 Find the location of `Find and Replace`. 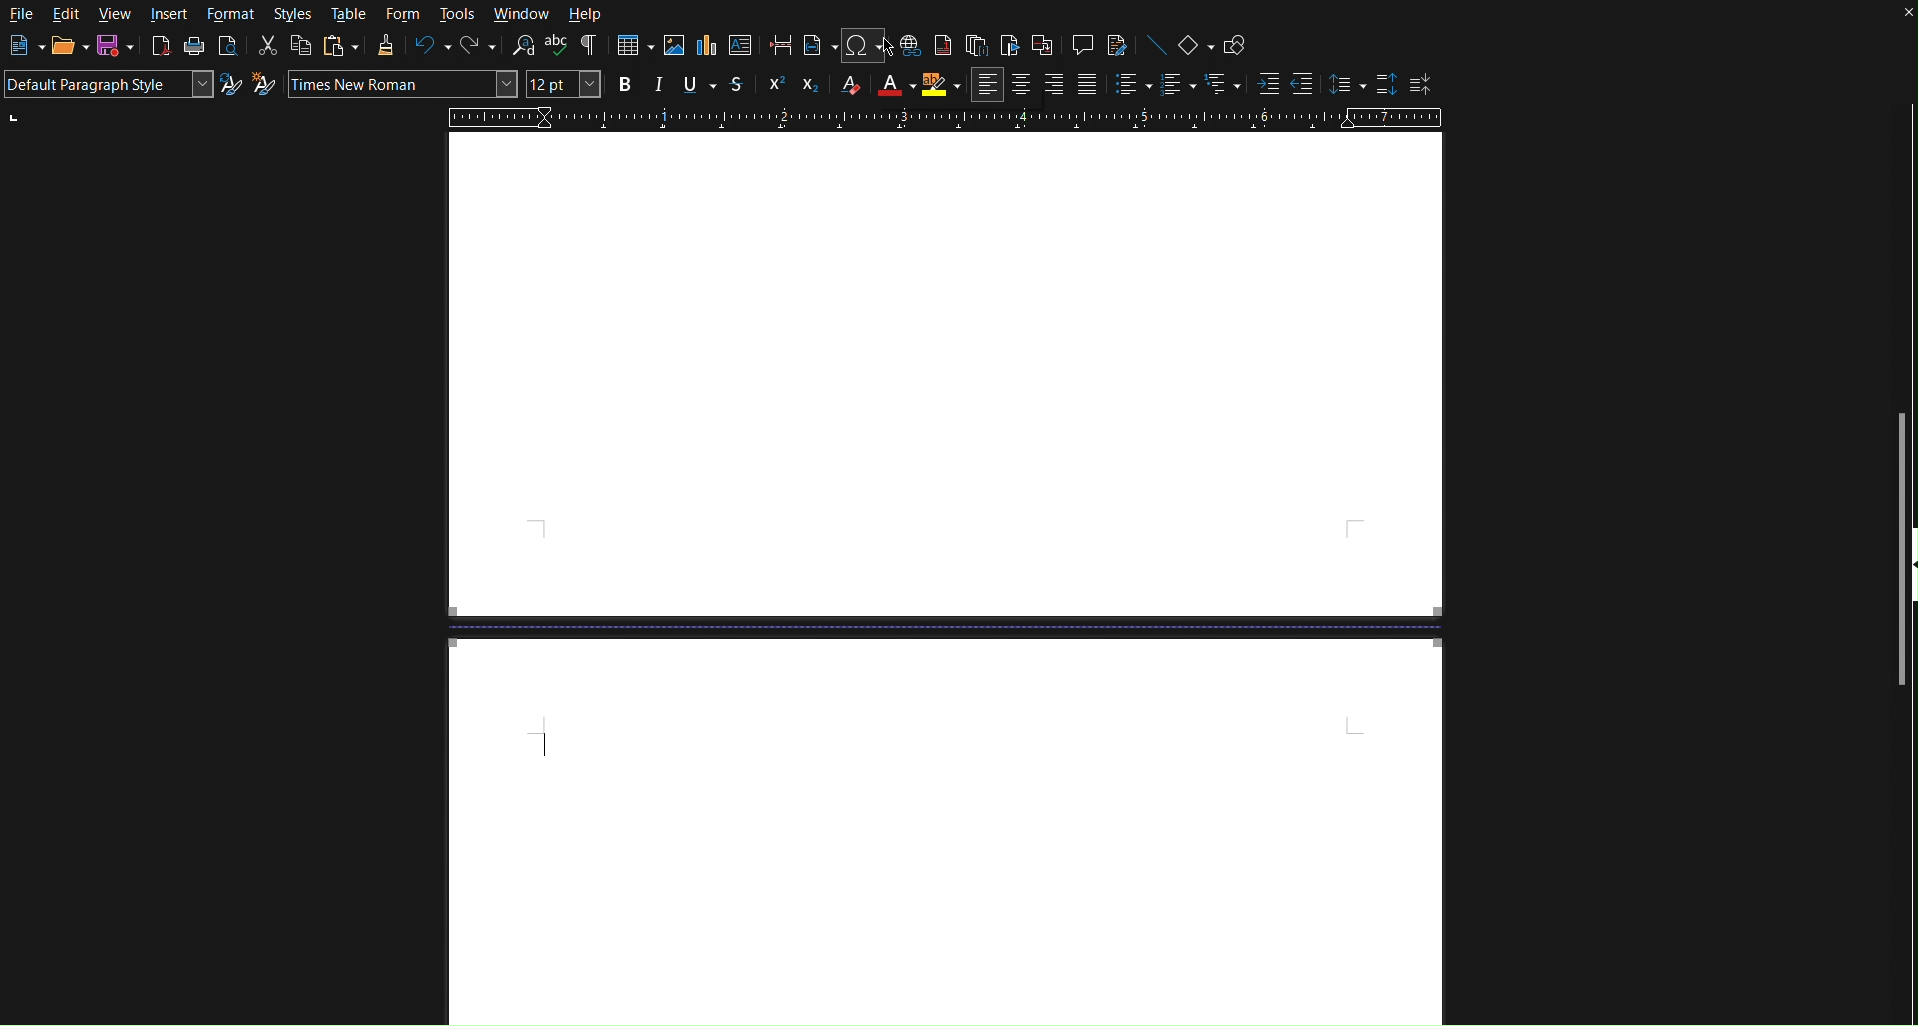

Find and Replace is located at coordinates (520, 46).